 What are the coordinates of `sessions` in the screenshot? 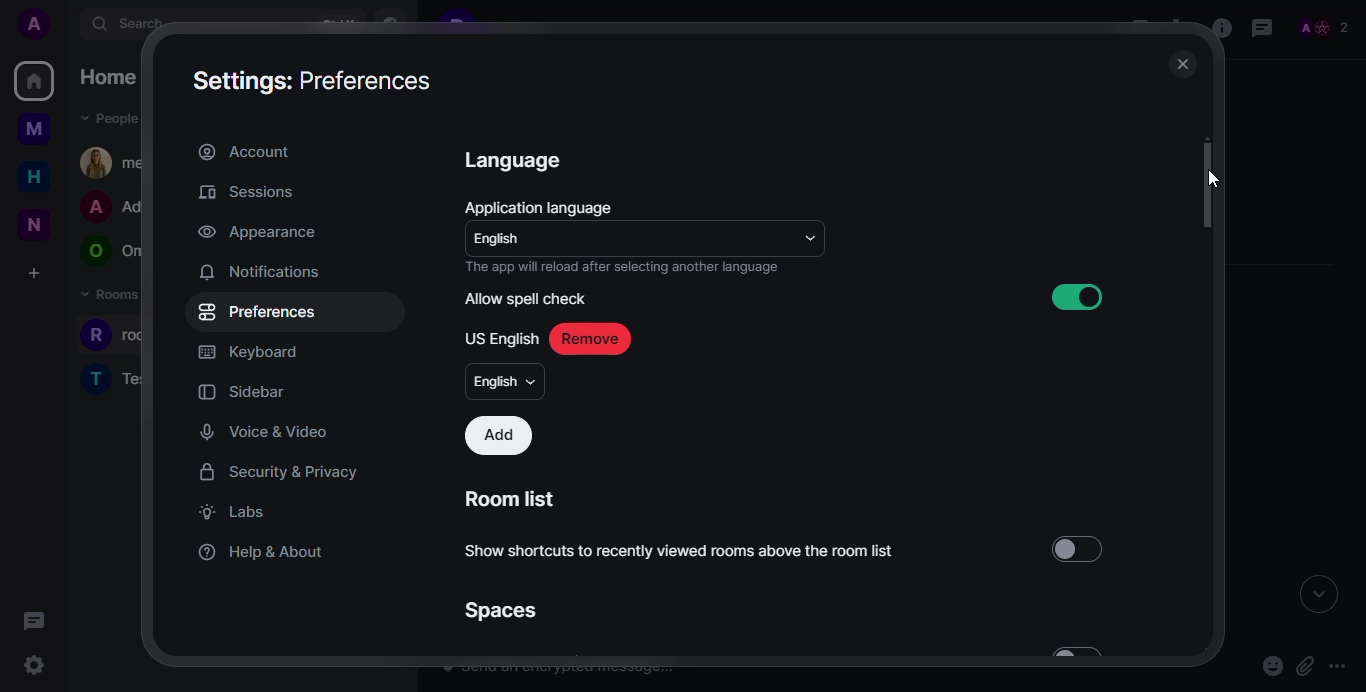 It's located at (246, 192).